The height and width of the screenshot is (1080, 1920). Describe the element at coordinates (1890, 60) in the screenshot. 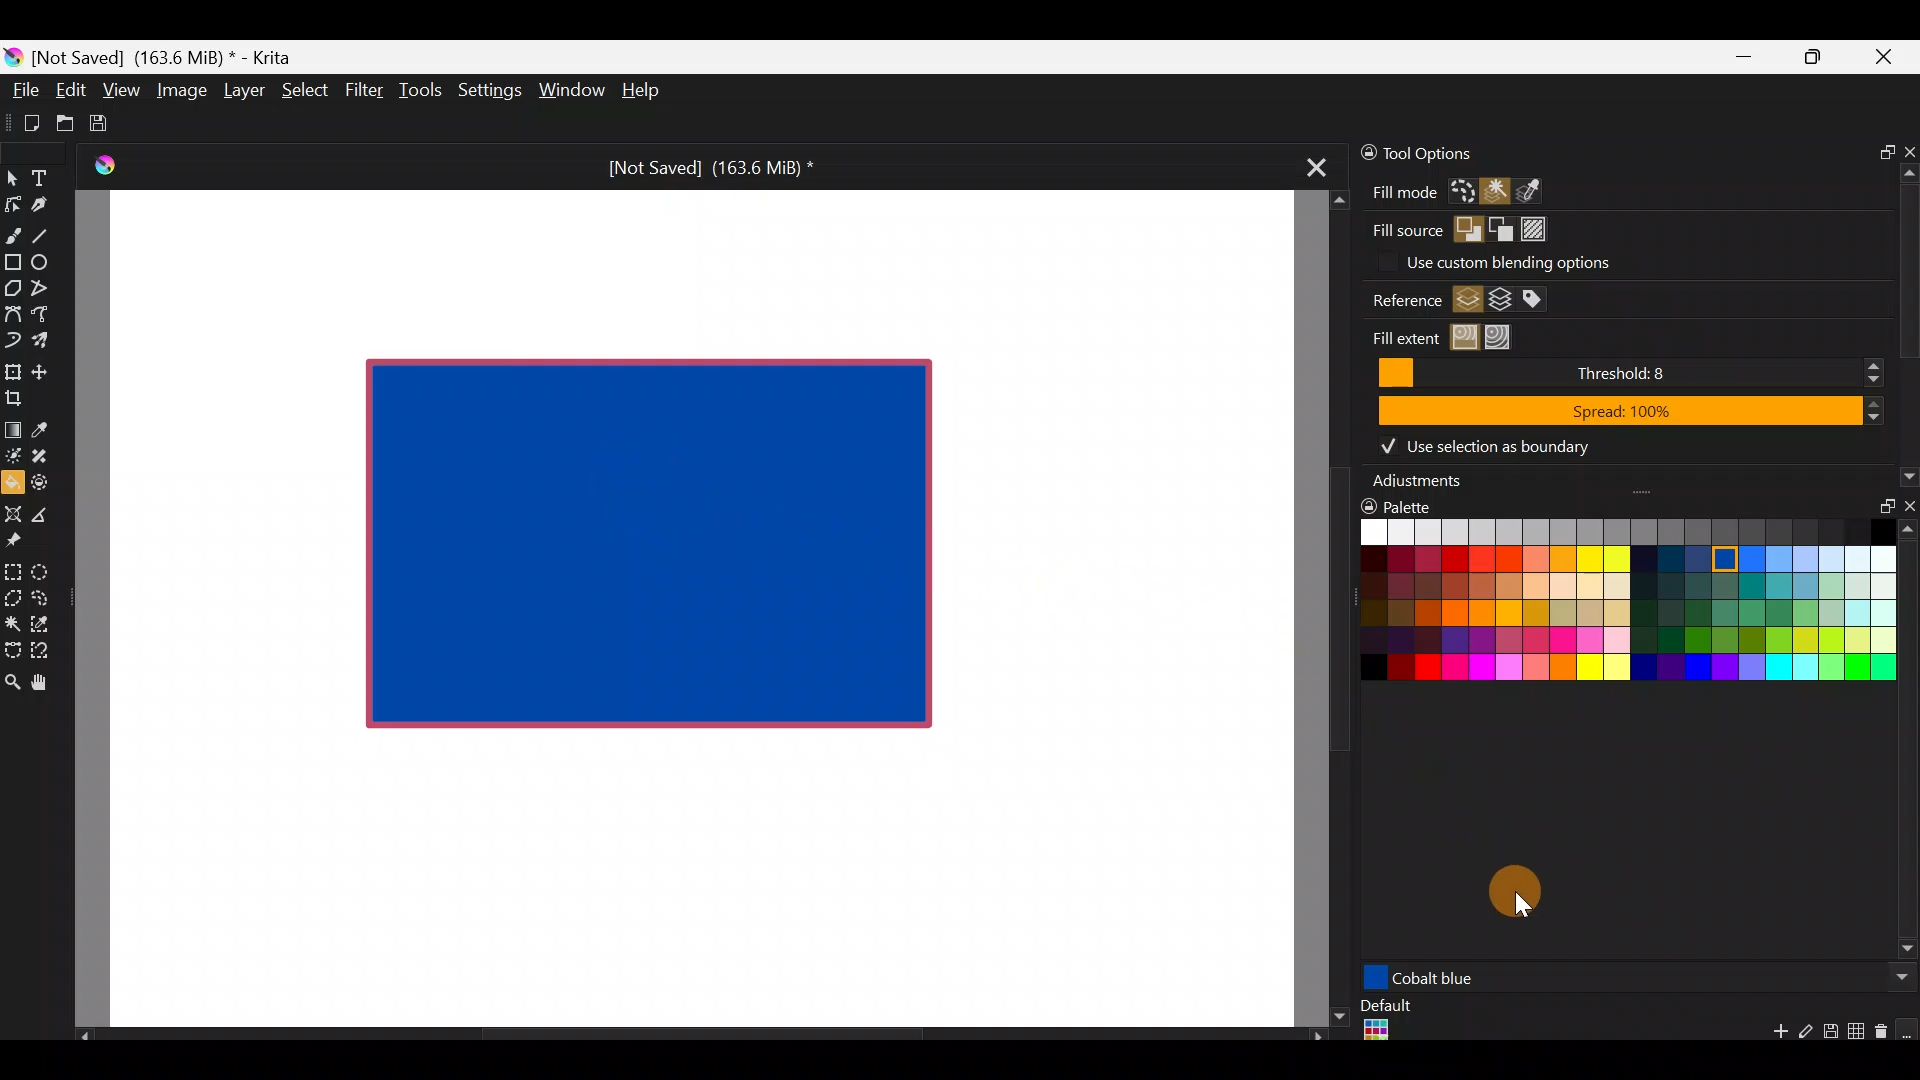

I see `Close` at that location.